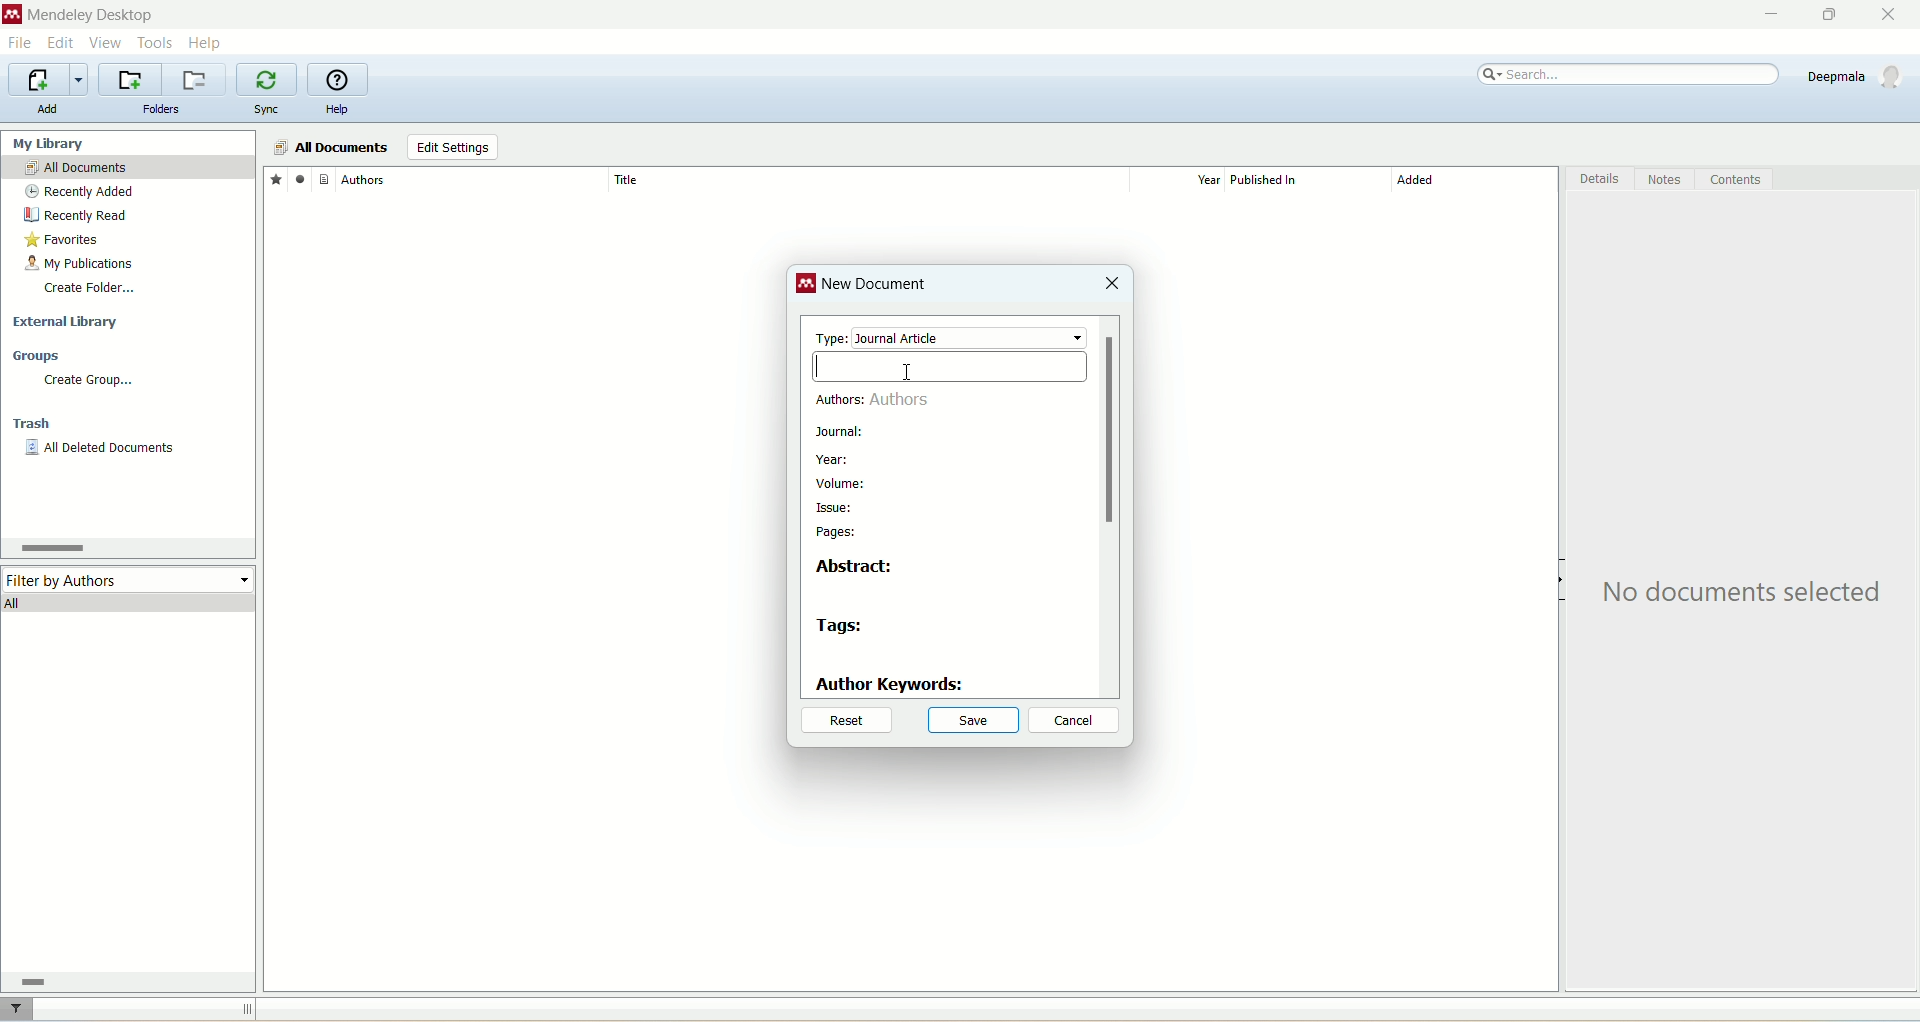  I want to click on journal, so click(841, 432).